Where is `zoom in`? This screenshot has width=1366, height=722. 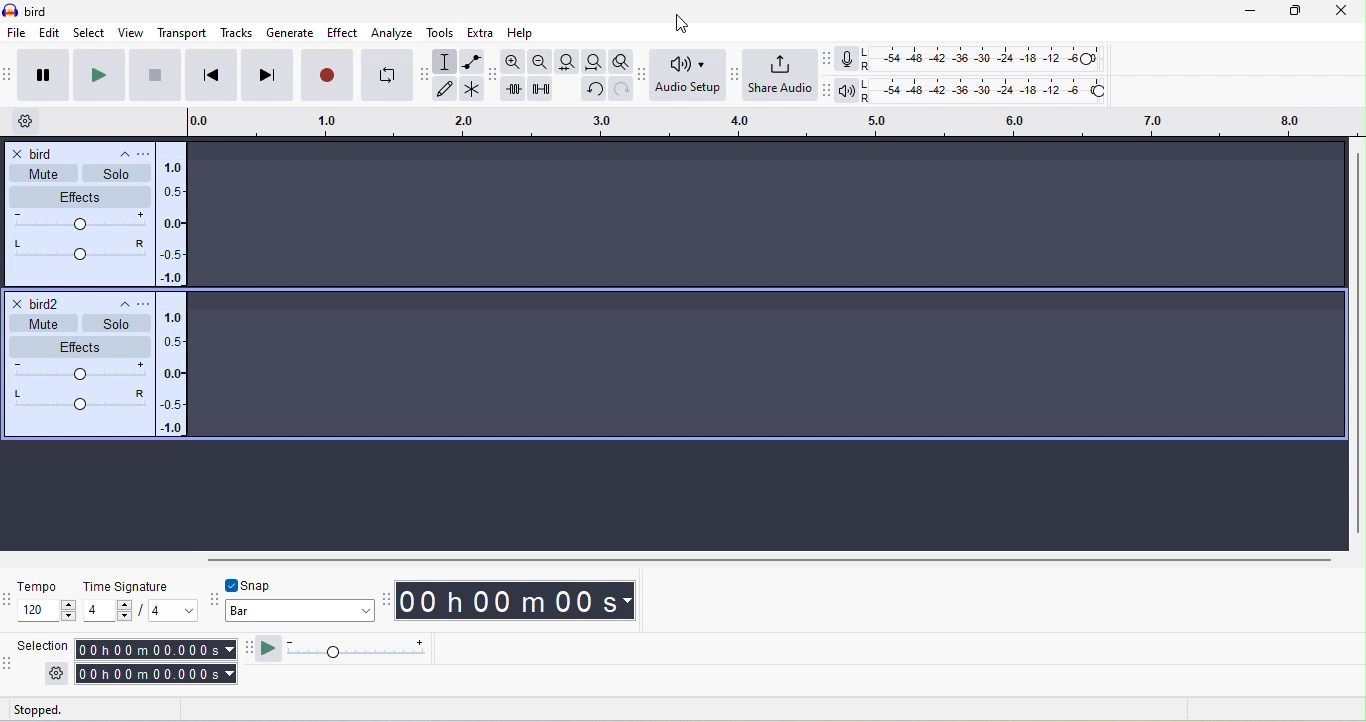
zoom in is located at coordinates (514, 61).